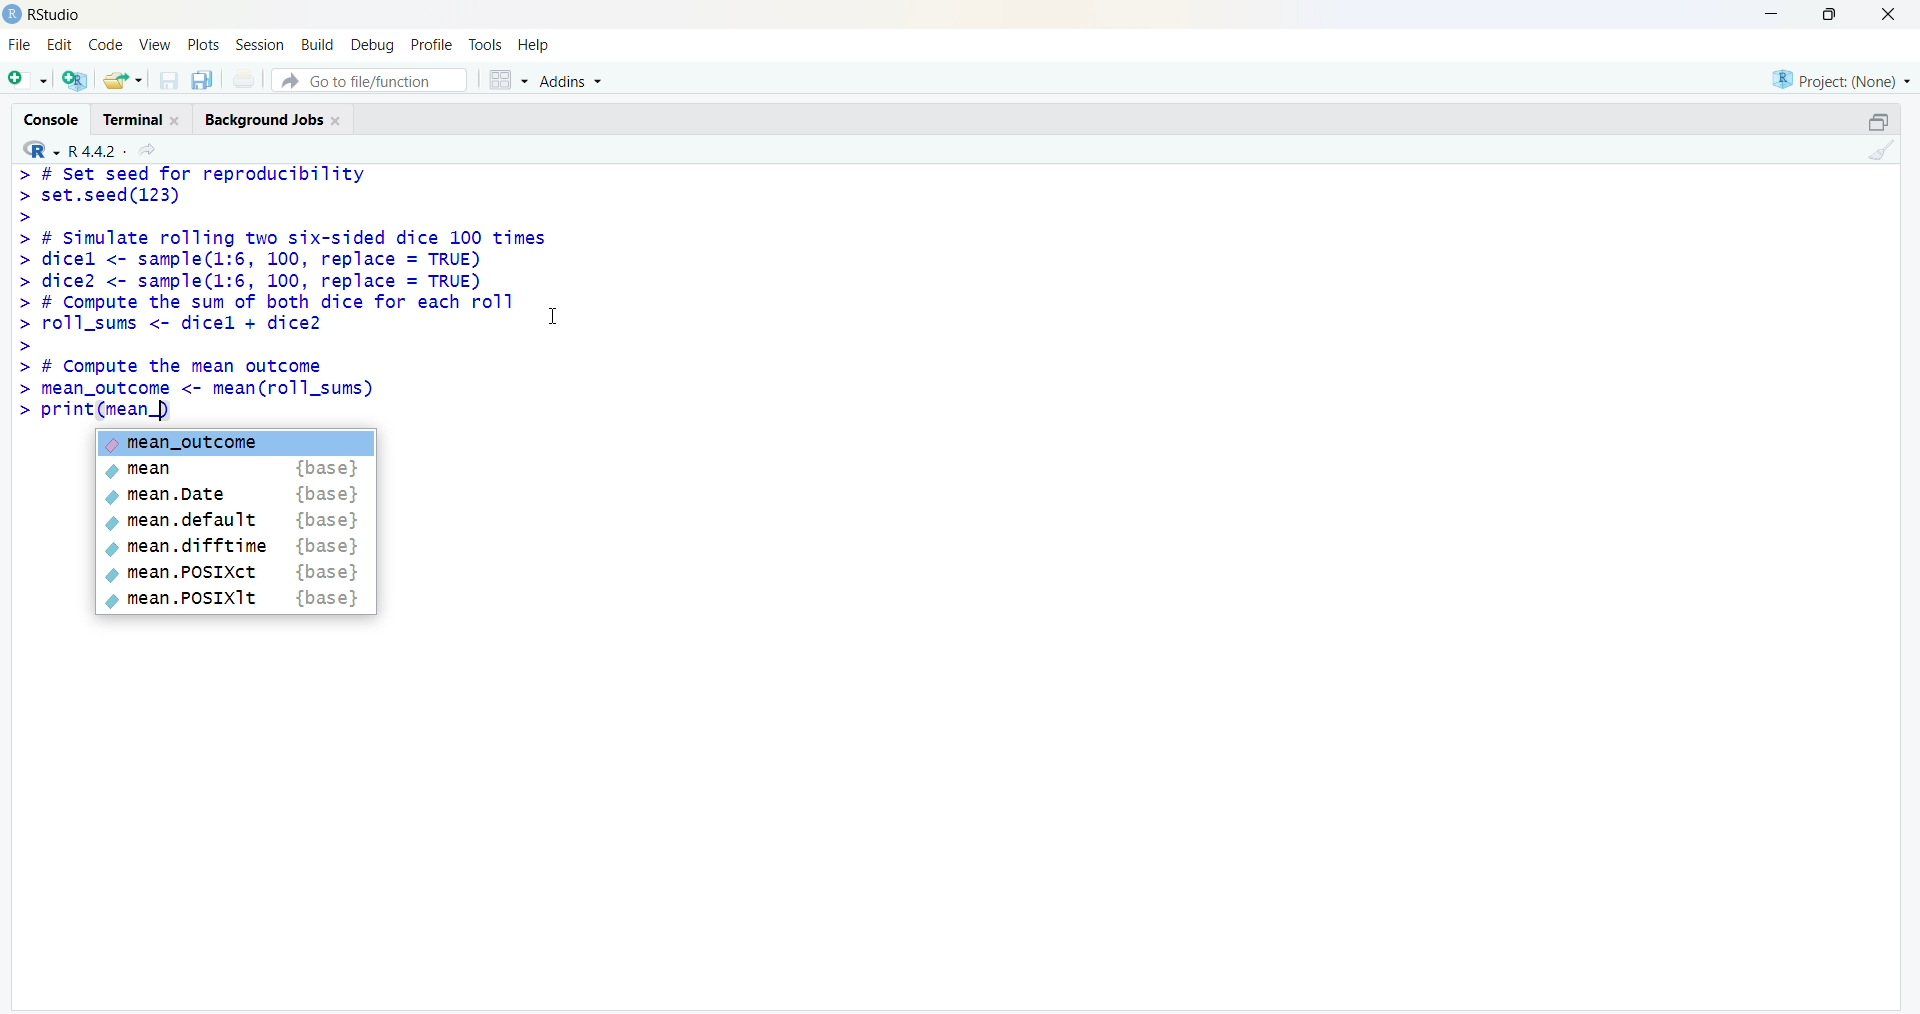  Describe the element at coordinates (149, 151) in the screenshot. I see `share icon ` at that location.